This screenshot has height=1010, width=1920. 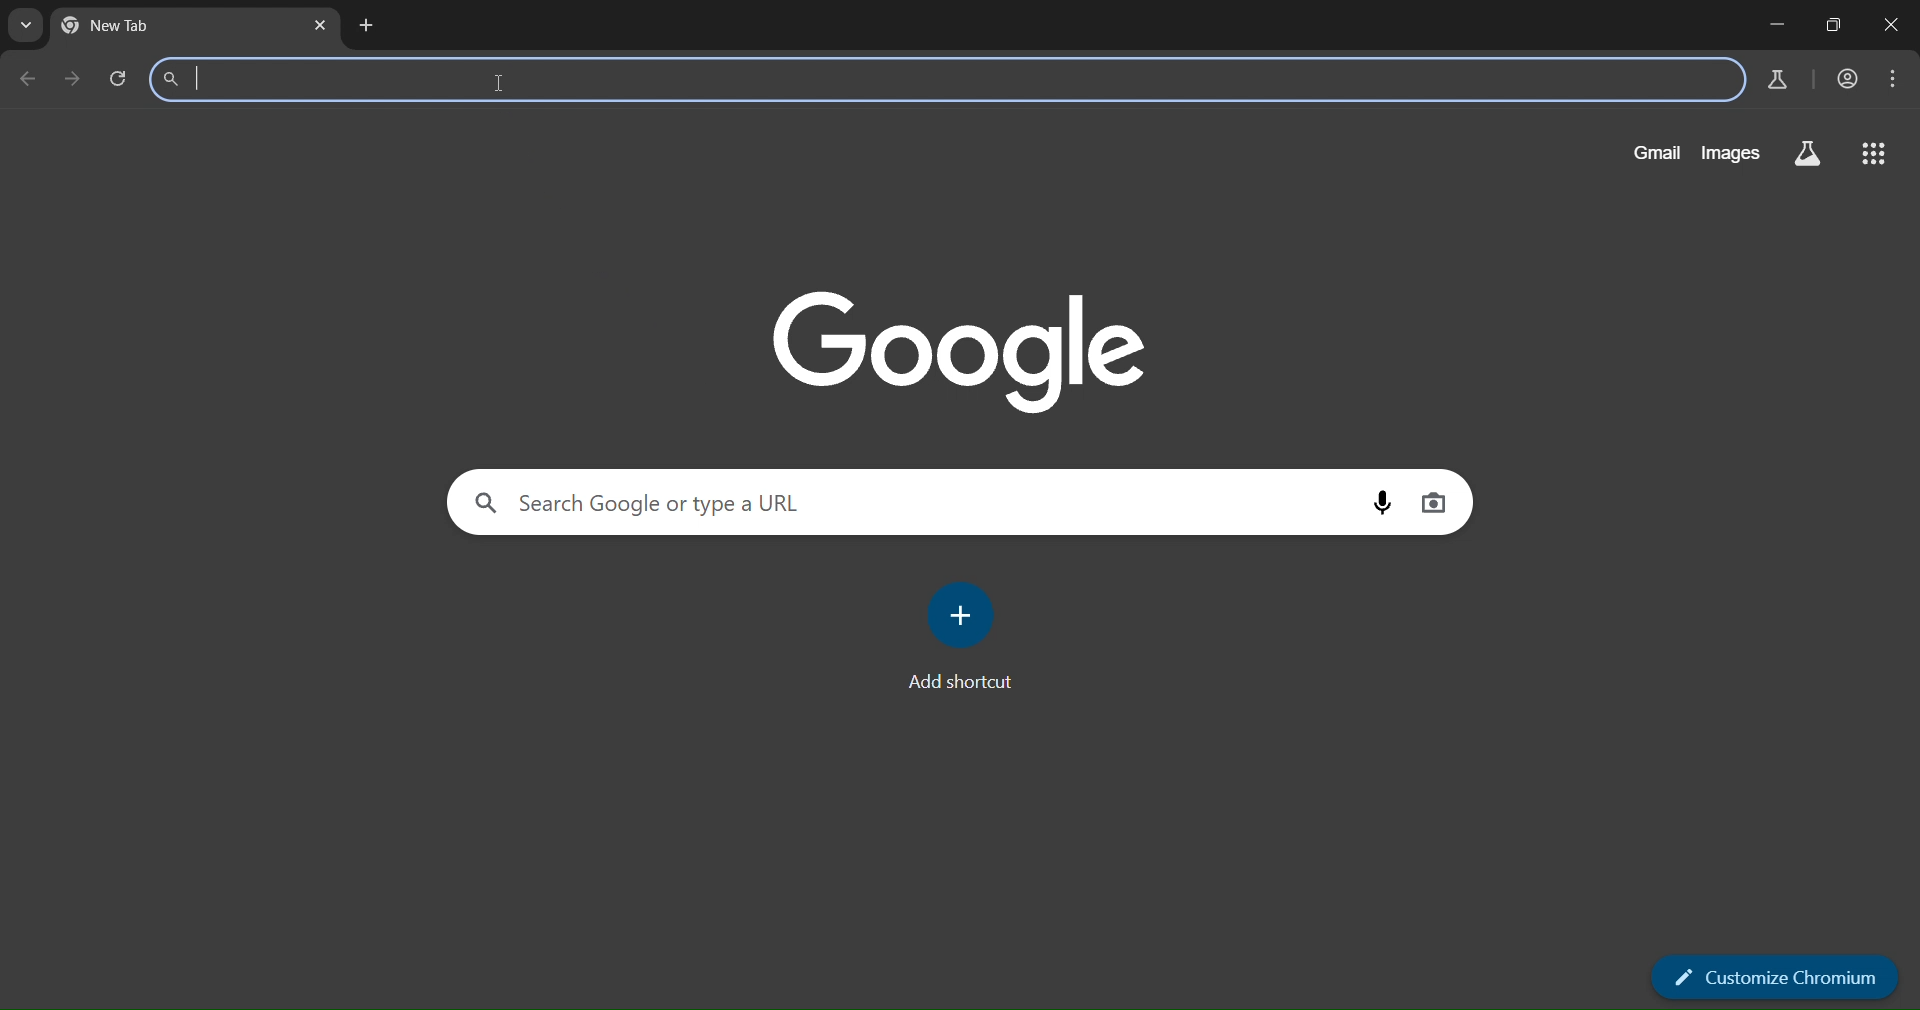 What do you see at coordinates (1849, 79) in the screenshot?
I see `accounts` at bounding box center [1849, 79].